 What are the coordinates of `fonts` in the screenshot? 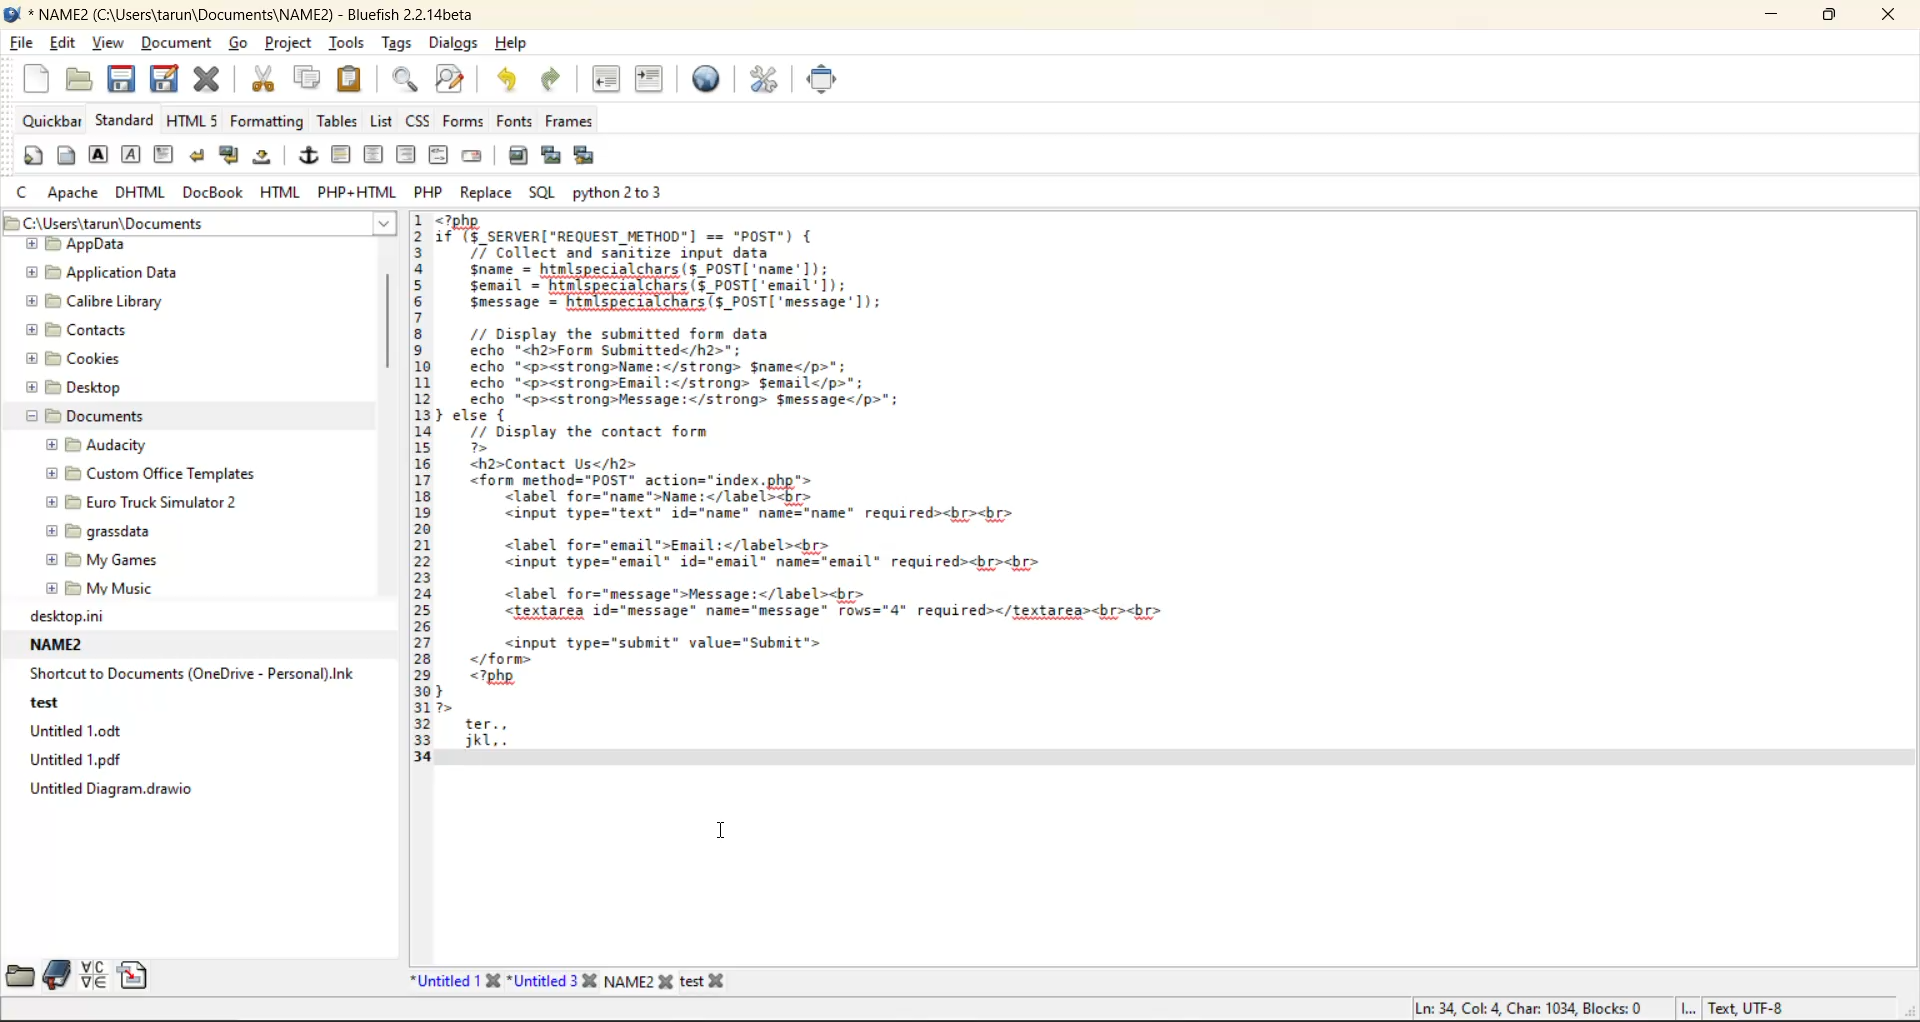 It's located at (515, 122).